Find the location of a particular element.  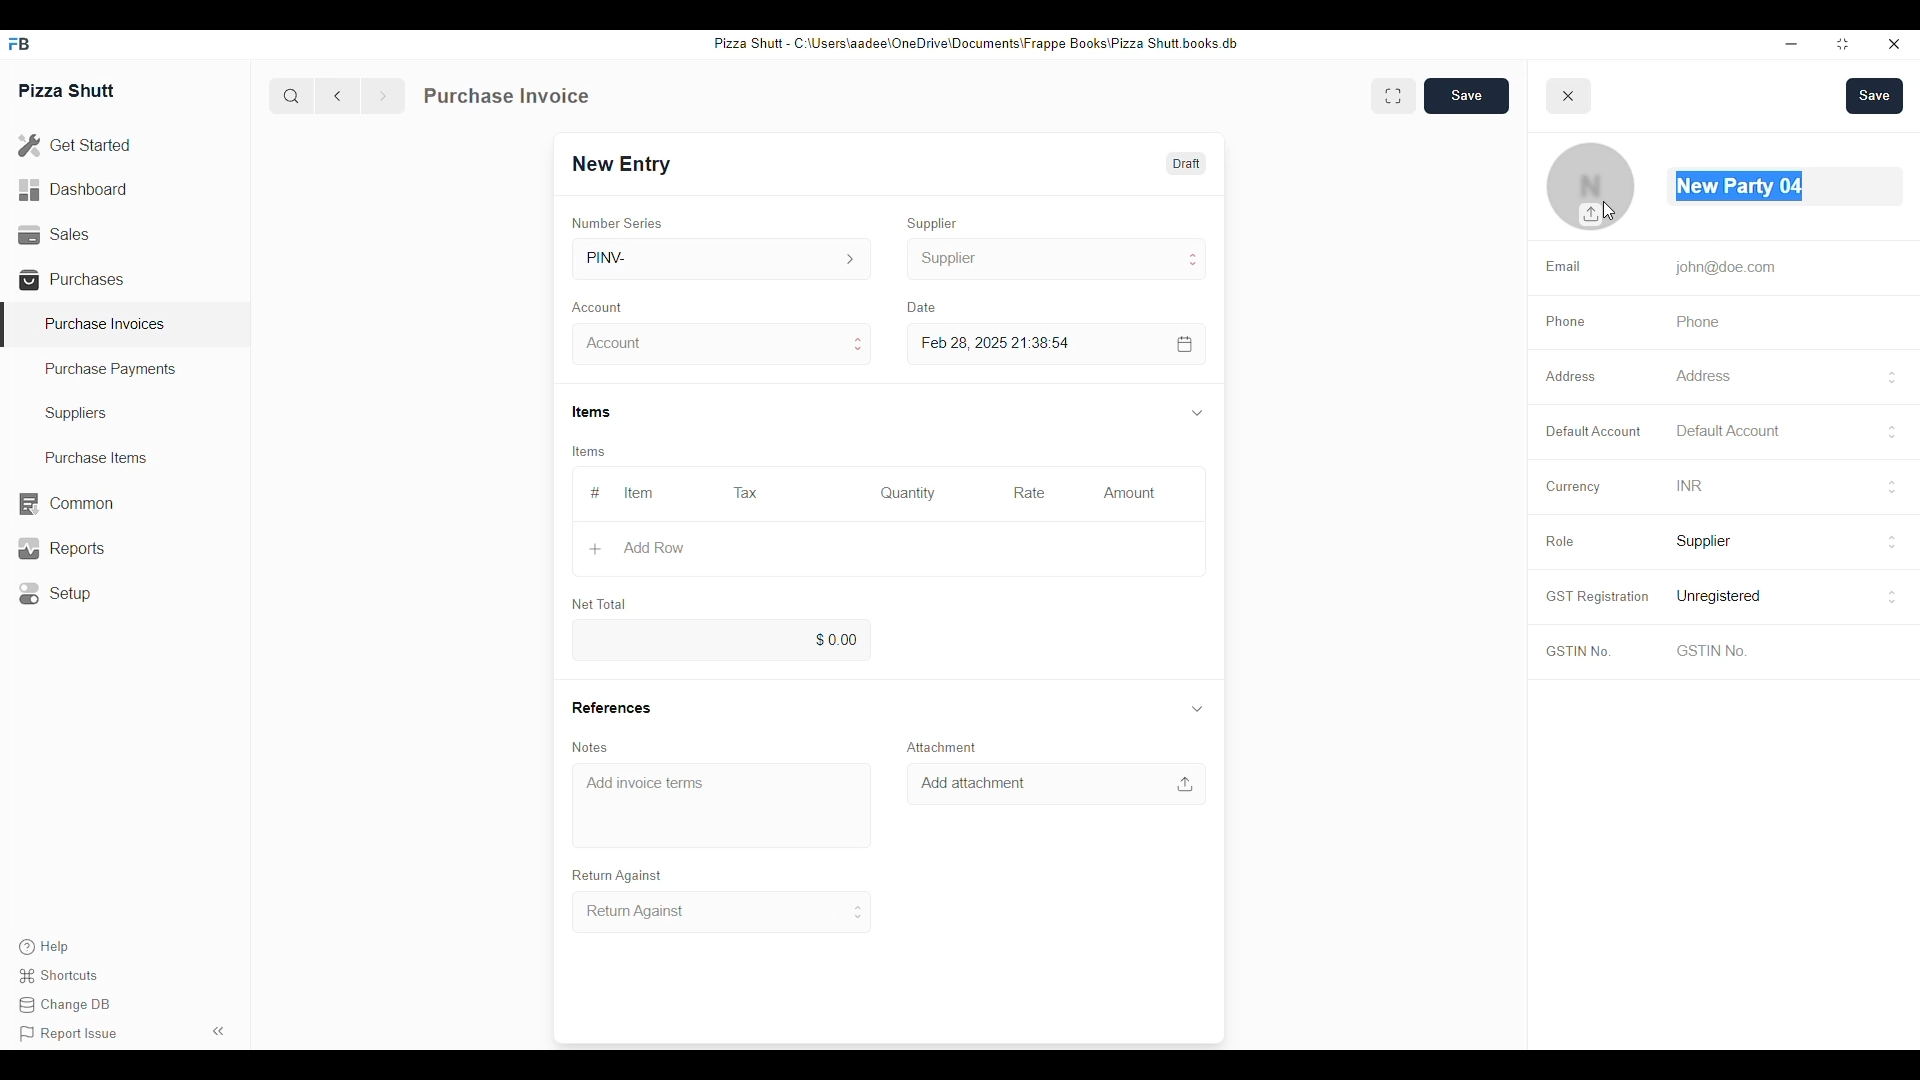

Role is located at coordinates (1559, 541).